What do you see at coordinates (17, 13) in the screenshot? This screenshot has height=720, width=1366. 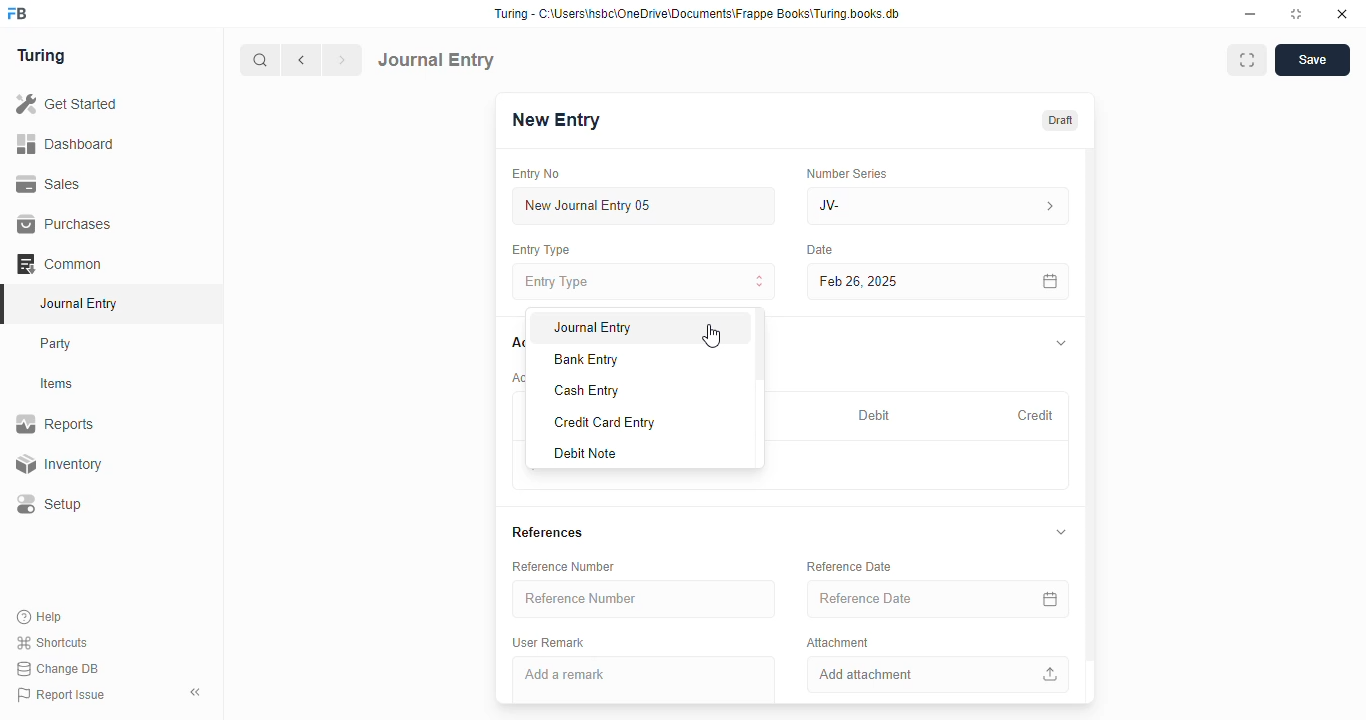 I see `FB - logo` at bounding box center [17, 13].